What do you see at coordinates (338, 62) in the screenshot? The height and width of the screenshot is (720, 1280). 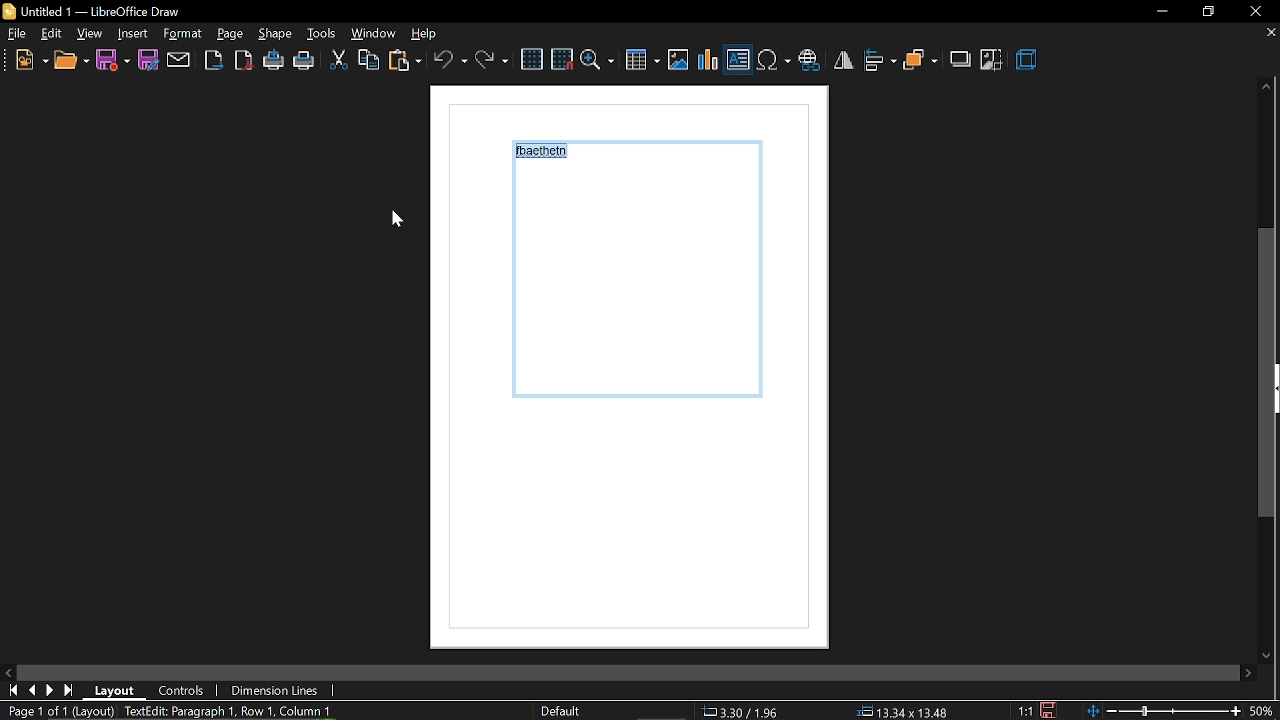 I see `cut ` at bounding box center [338, 62].